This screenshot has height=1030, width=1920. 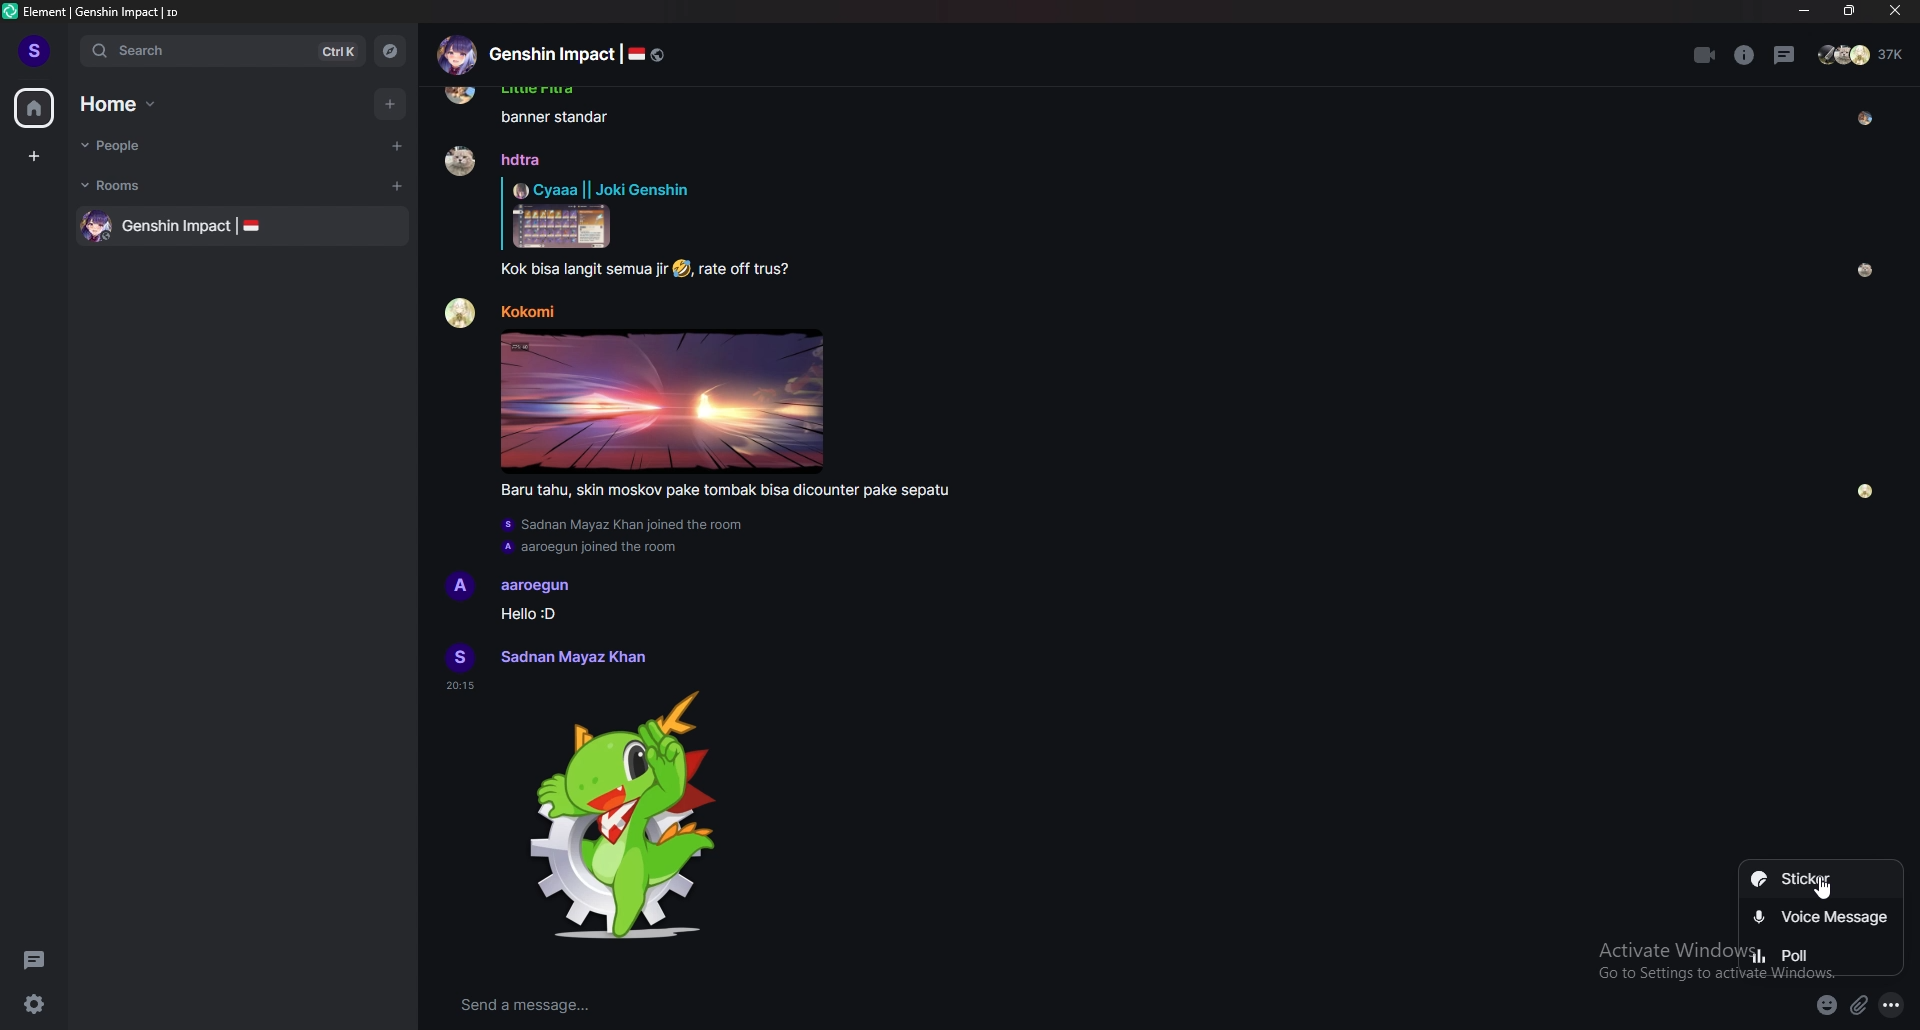 I want to click on Profile picture of group, so click(x=97, y=226).